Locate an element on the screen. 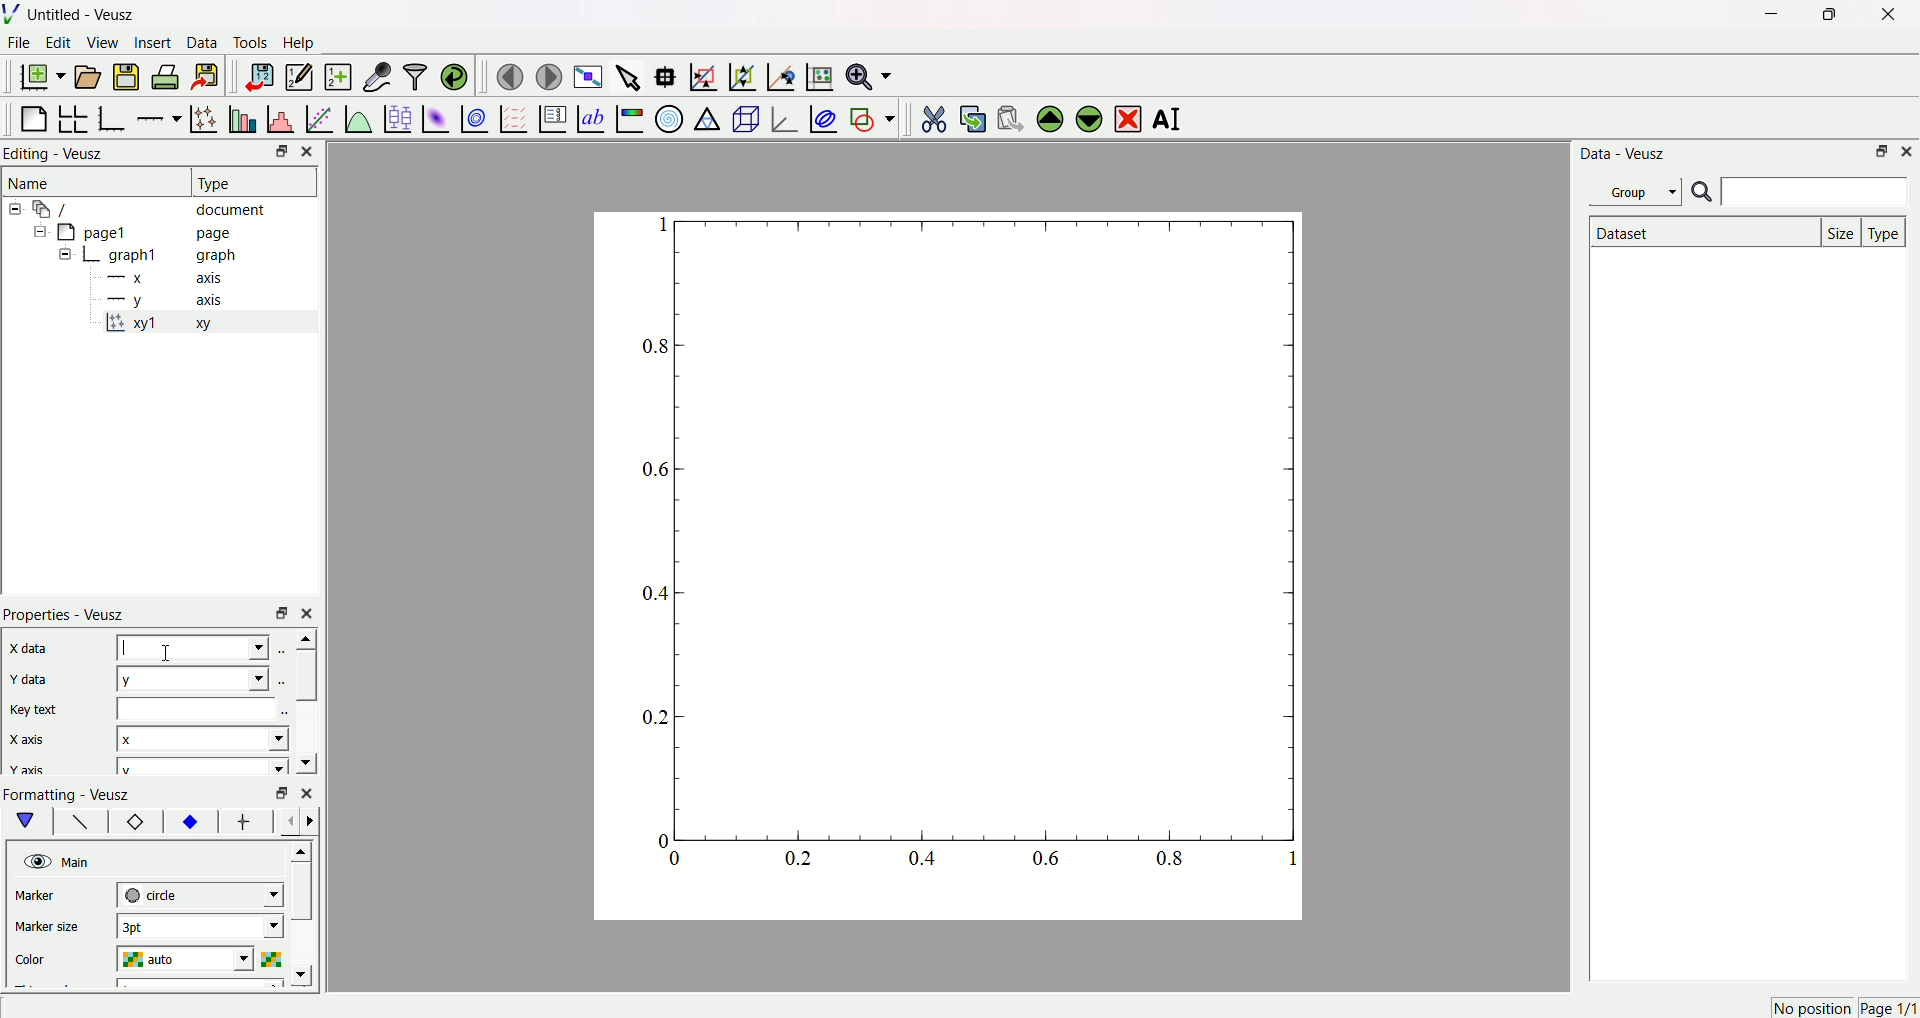 Image resolution: width=1920 pixels, height=1018 pixels. move right is located at coordinates (315, 820).